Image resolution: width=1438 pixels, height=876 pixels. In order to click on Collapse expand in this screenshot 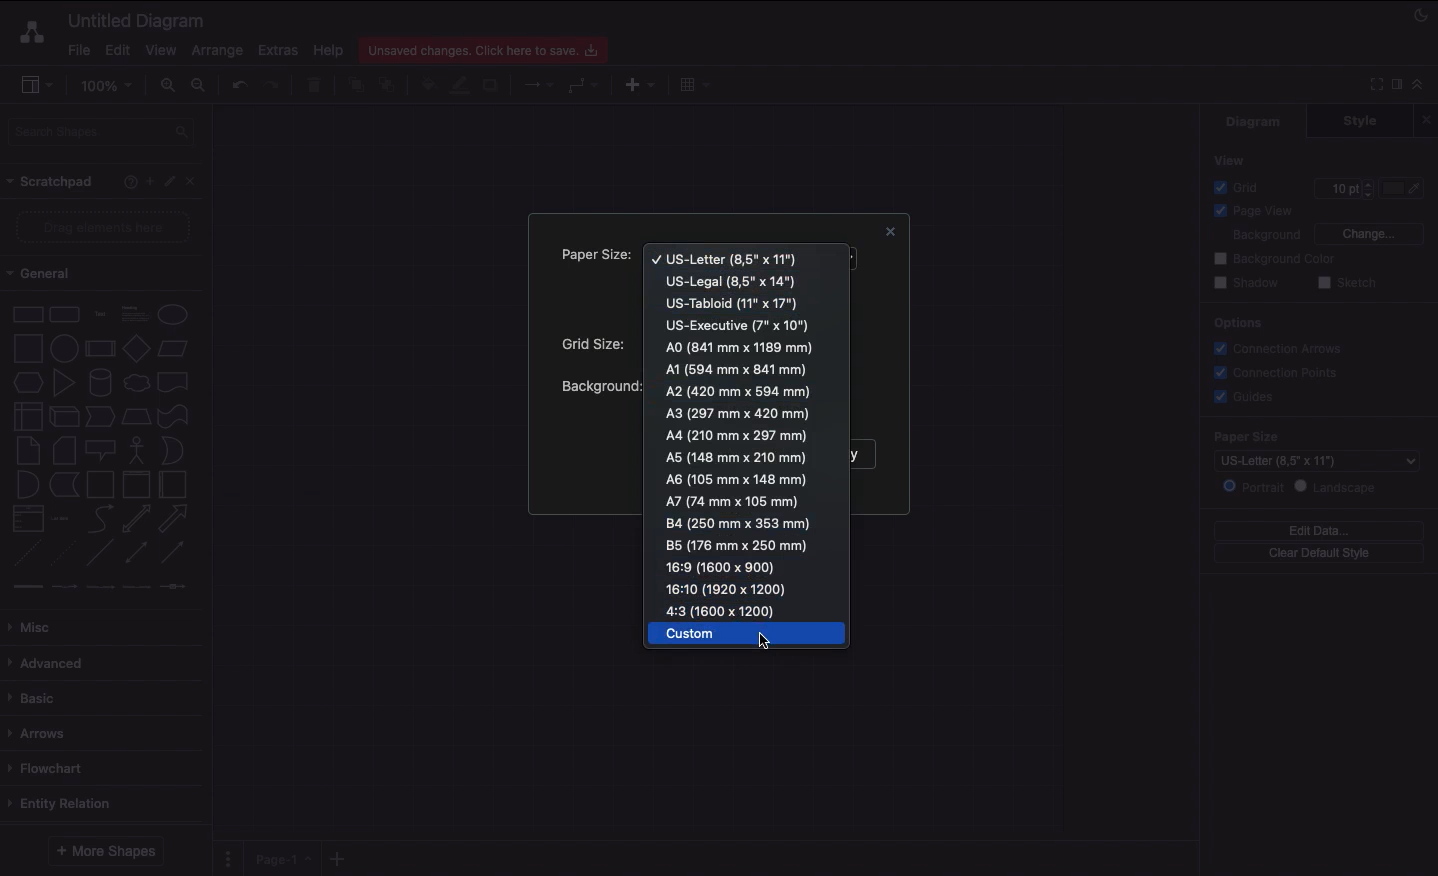, I will do `click(1423, 89)`.